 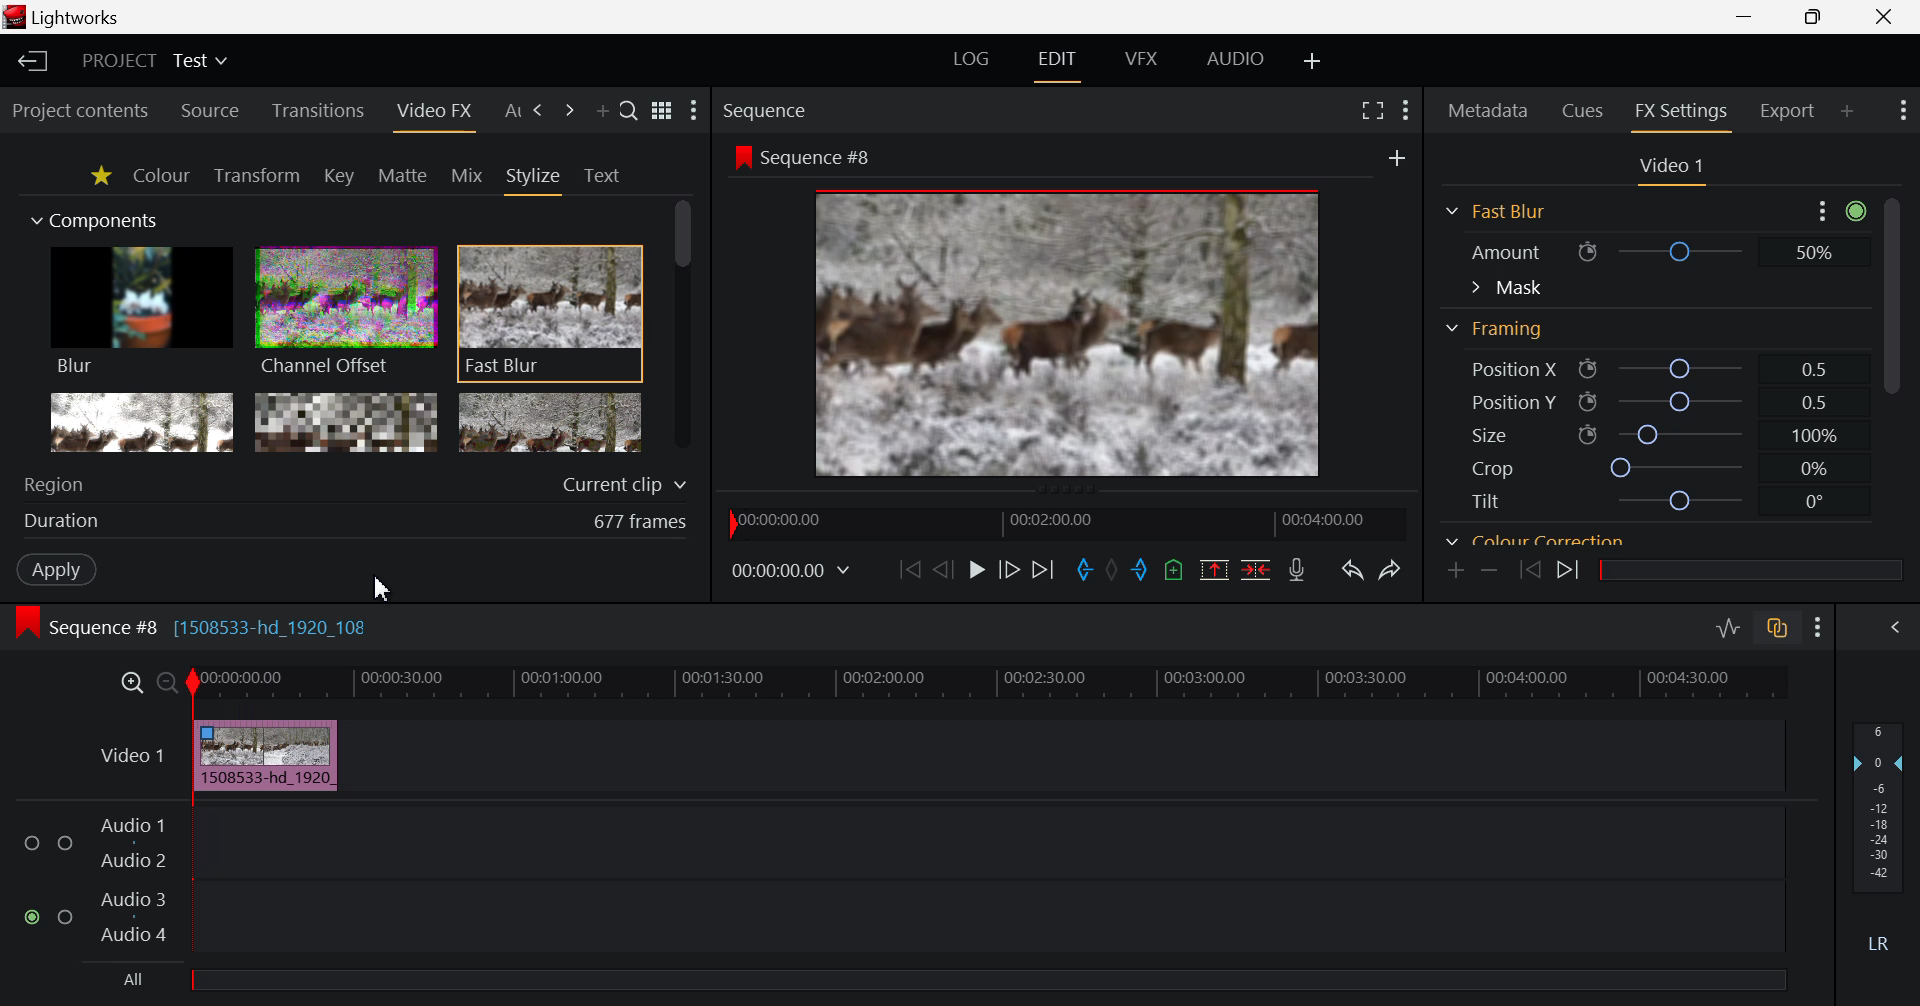 I want to click on Cursor on Video FX, so click(x=444, y=112).